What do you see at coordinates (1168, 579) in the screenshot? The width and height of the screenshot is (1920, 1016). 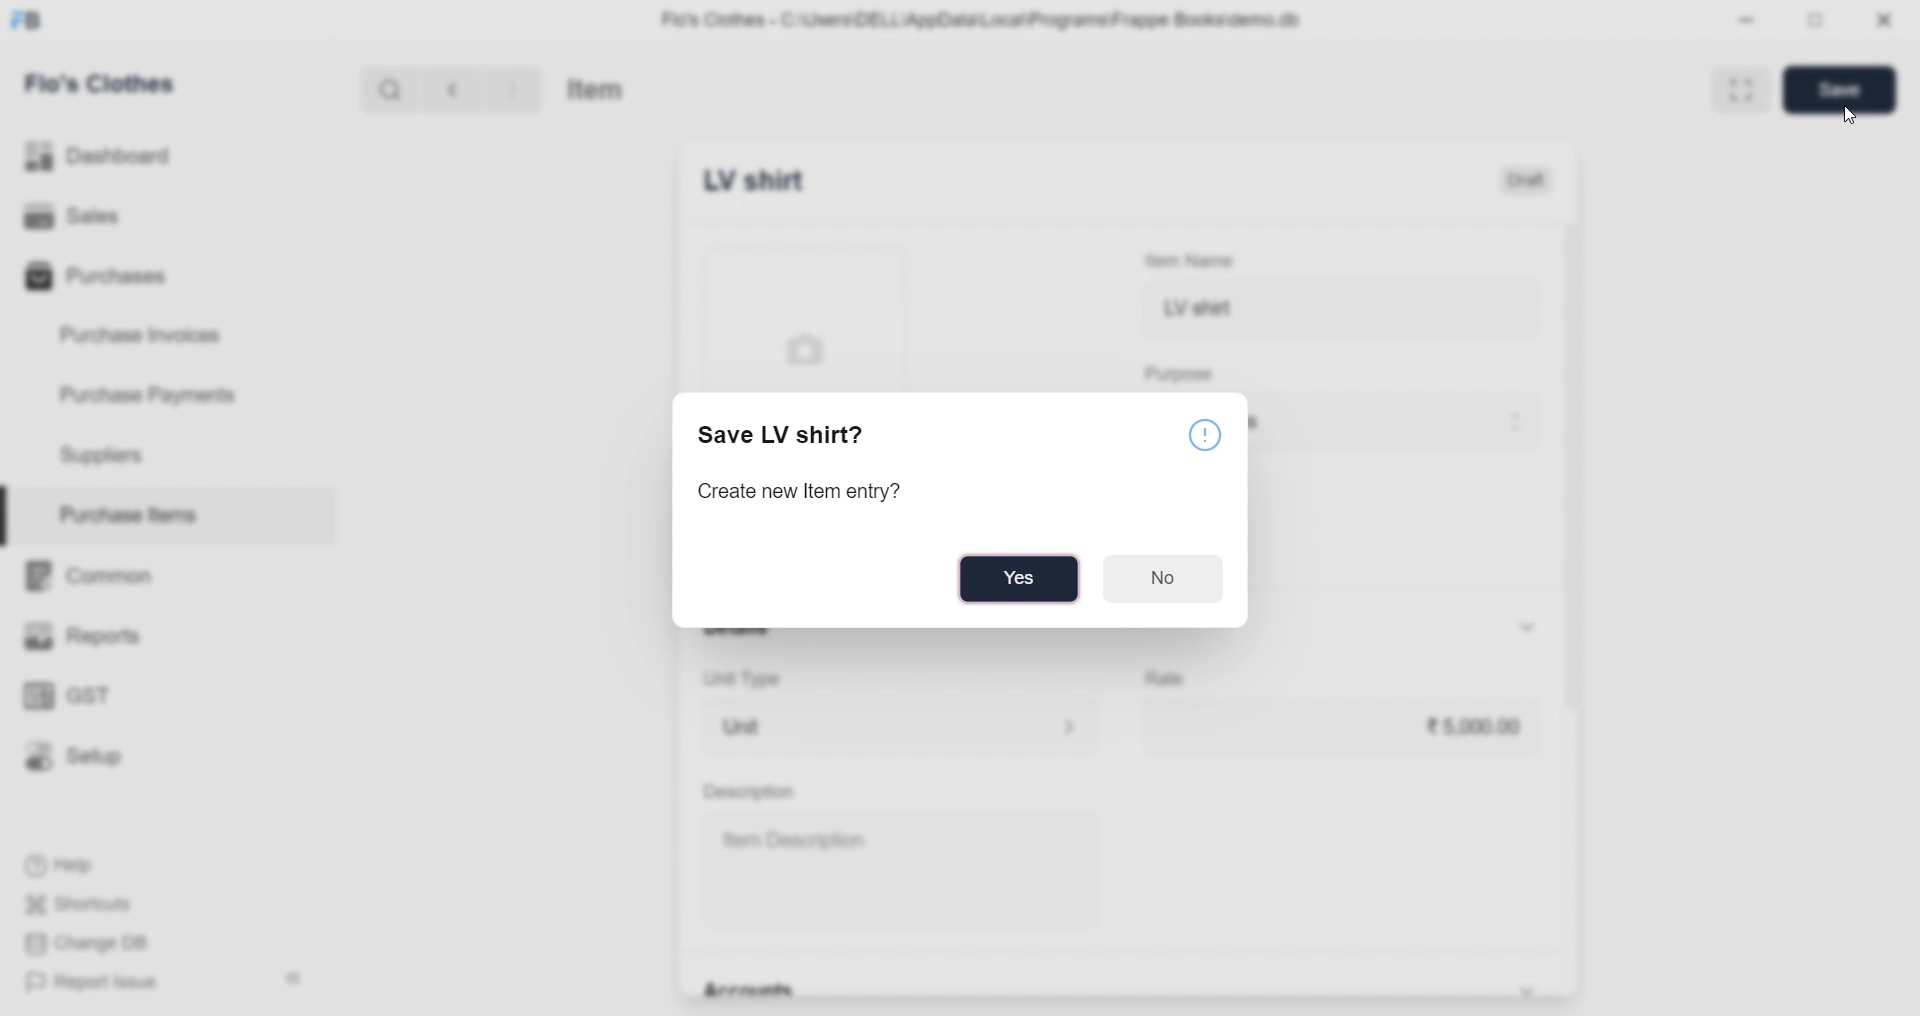 I see `No` at bounding box center [1168, 579].